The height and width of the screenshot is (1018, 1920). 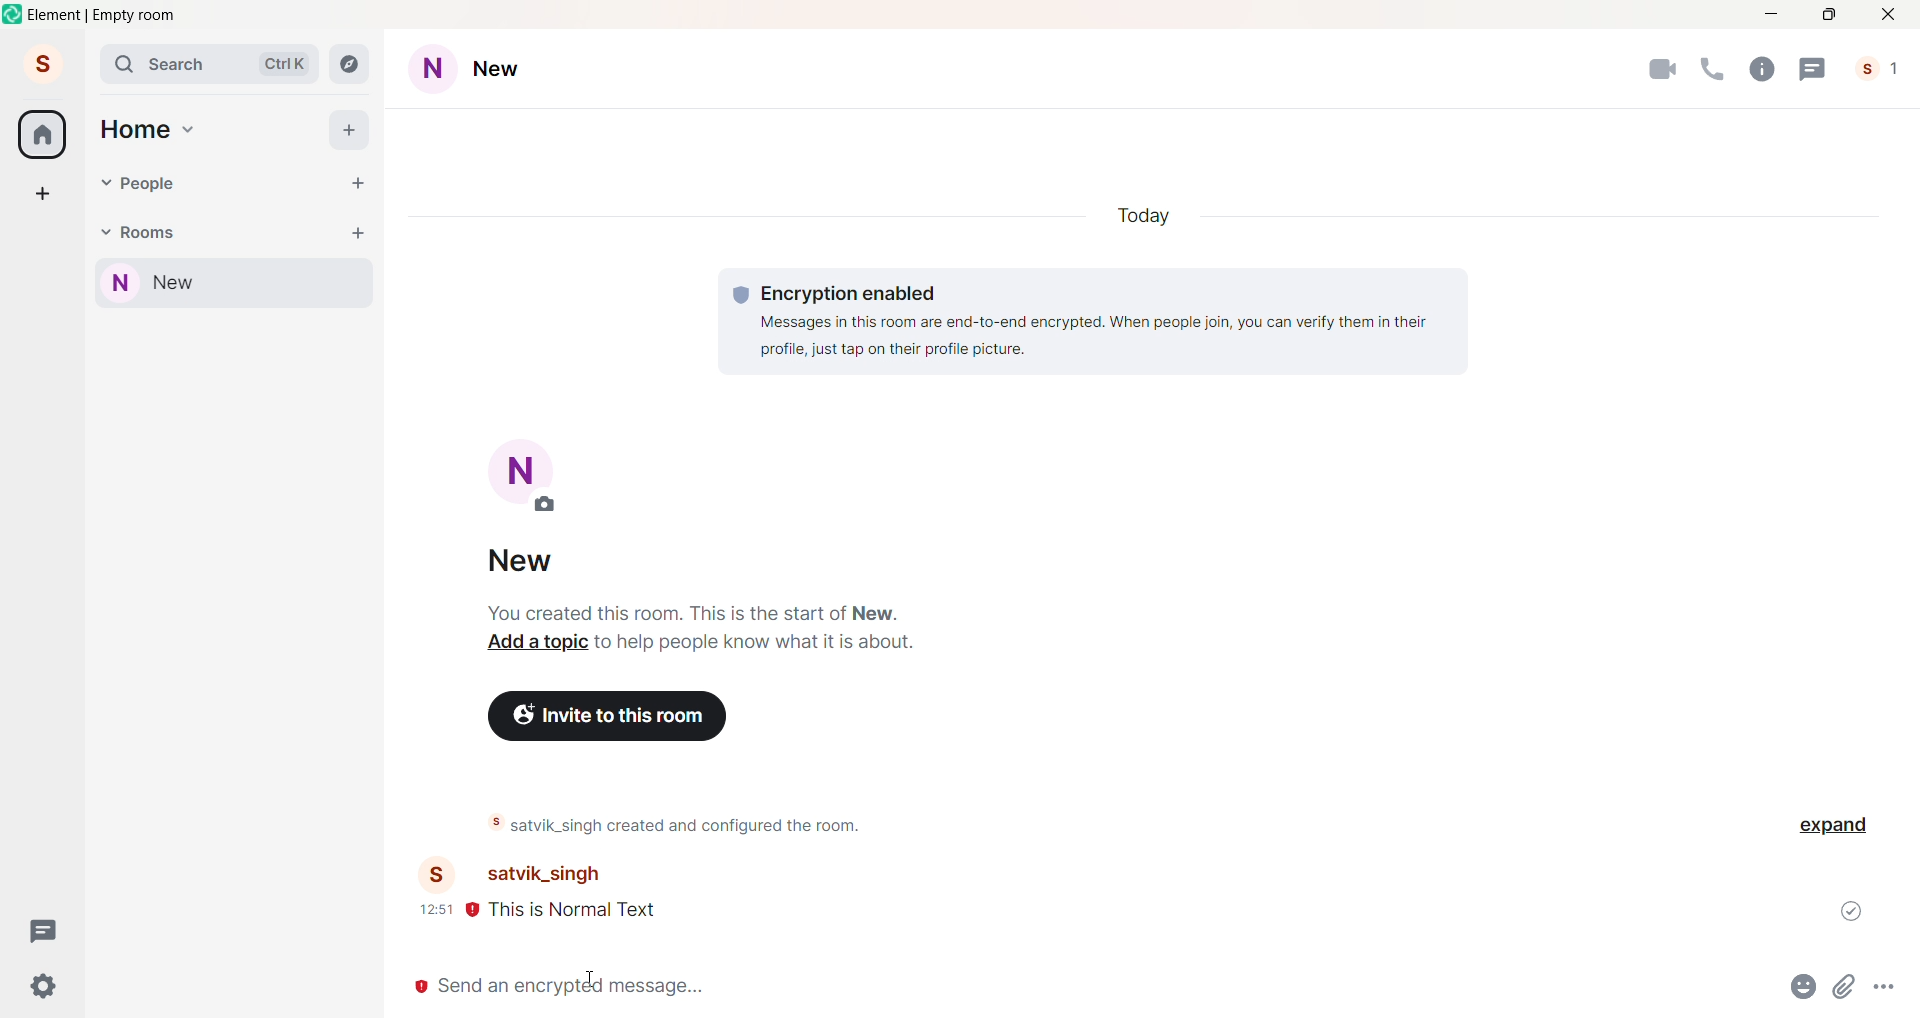 I want to click on Rooms, so click(x=151, y=231).